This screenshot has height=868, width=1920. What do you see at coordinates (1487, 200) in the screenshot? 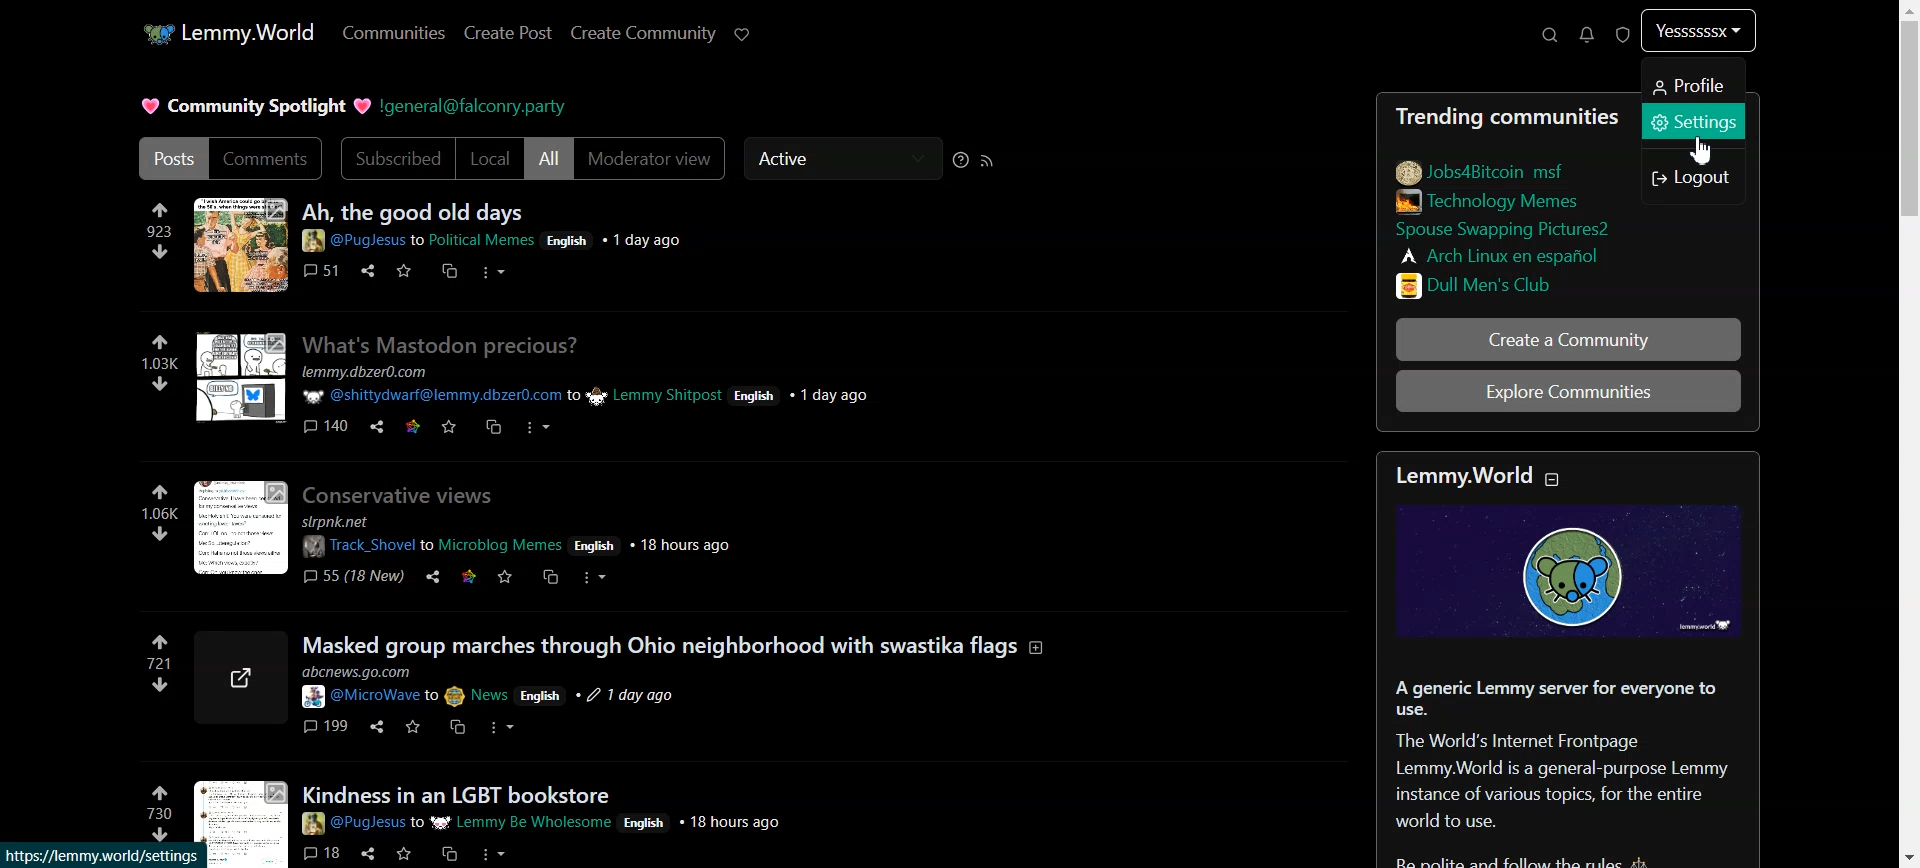
I see `link` at bounding box center [1487, 200].